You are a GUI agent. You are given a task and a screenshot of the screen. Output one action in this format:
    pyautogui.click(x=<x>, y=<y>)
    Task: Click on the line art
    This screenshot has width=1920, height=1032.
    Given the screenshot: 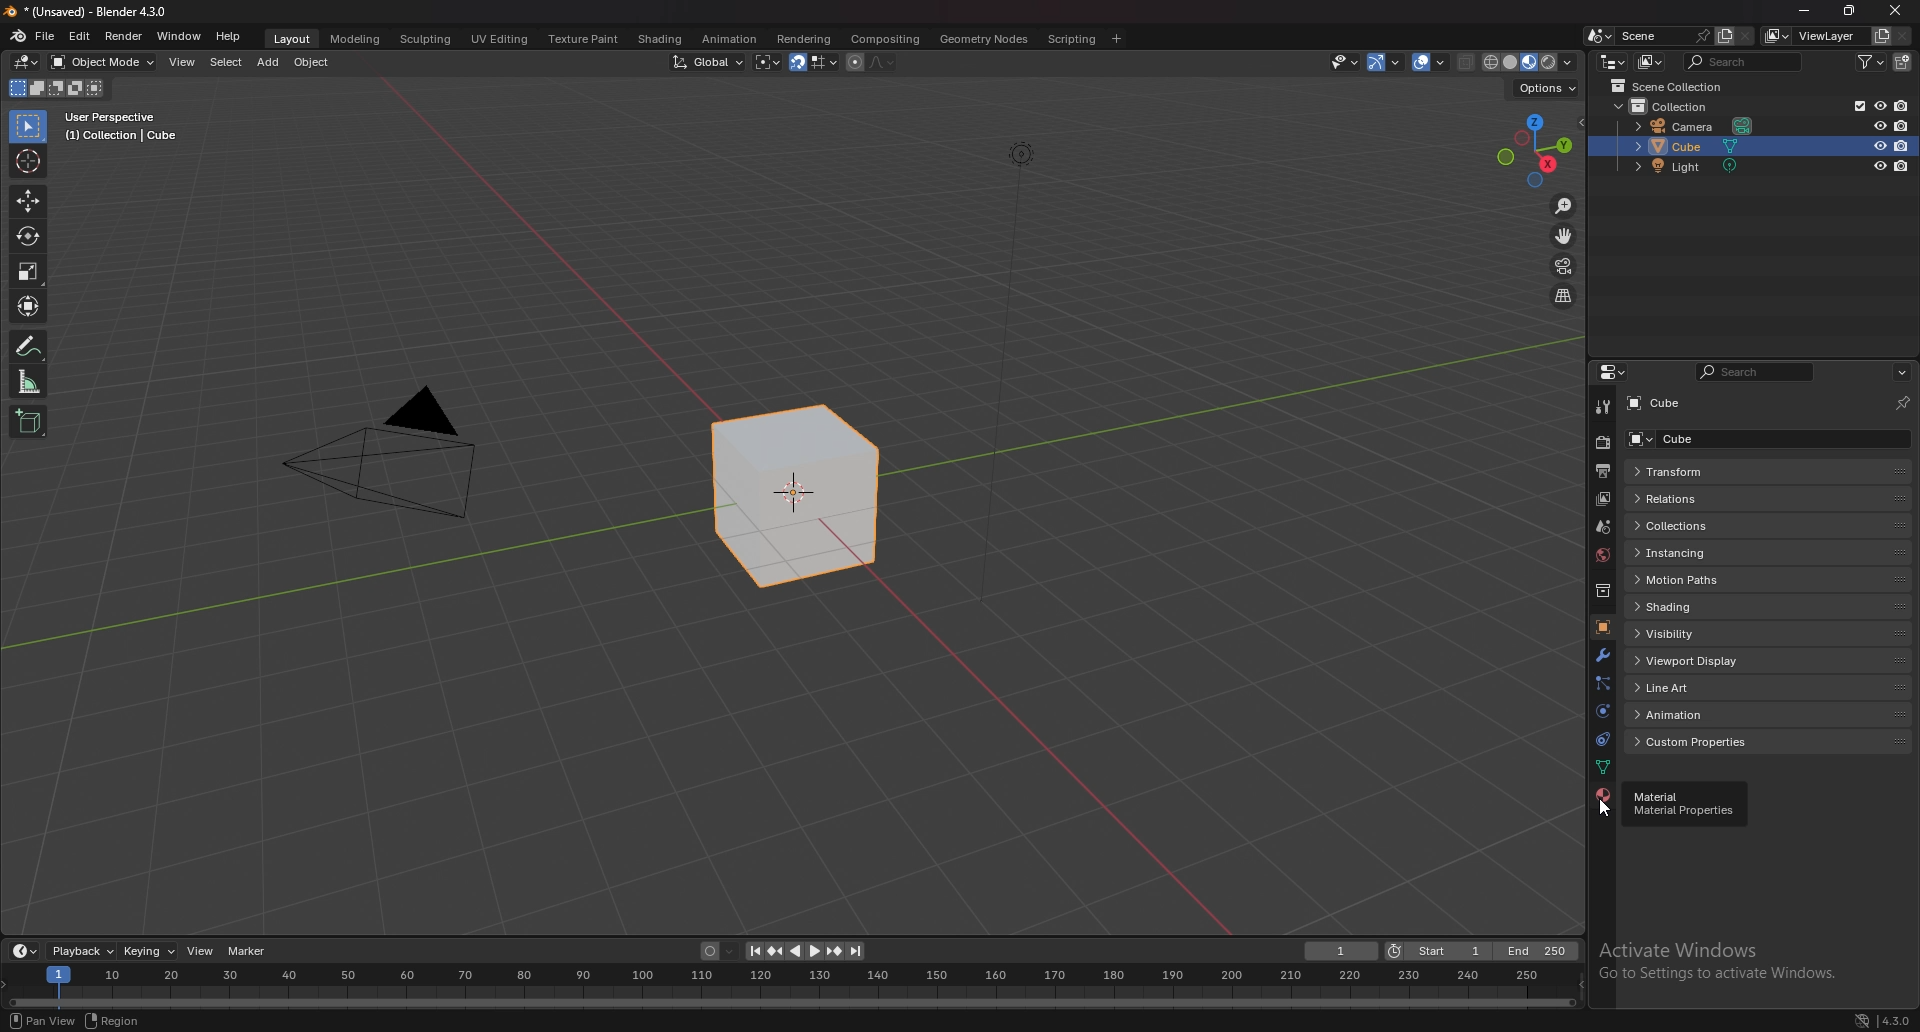 What is the action you would take?
    pyautogui.click(x=1772, y=686)
    